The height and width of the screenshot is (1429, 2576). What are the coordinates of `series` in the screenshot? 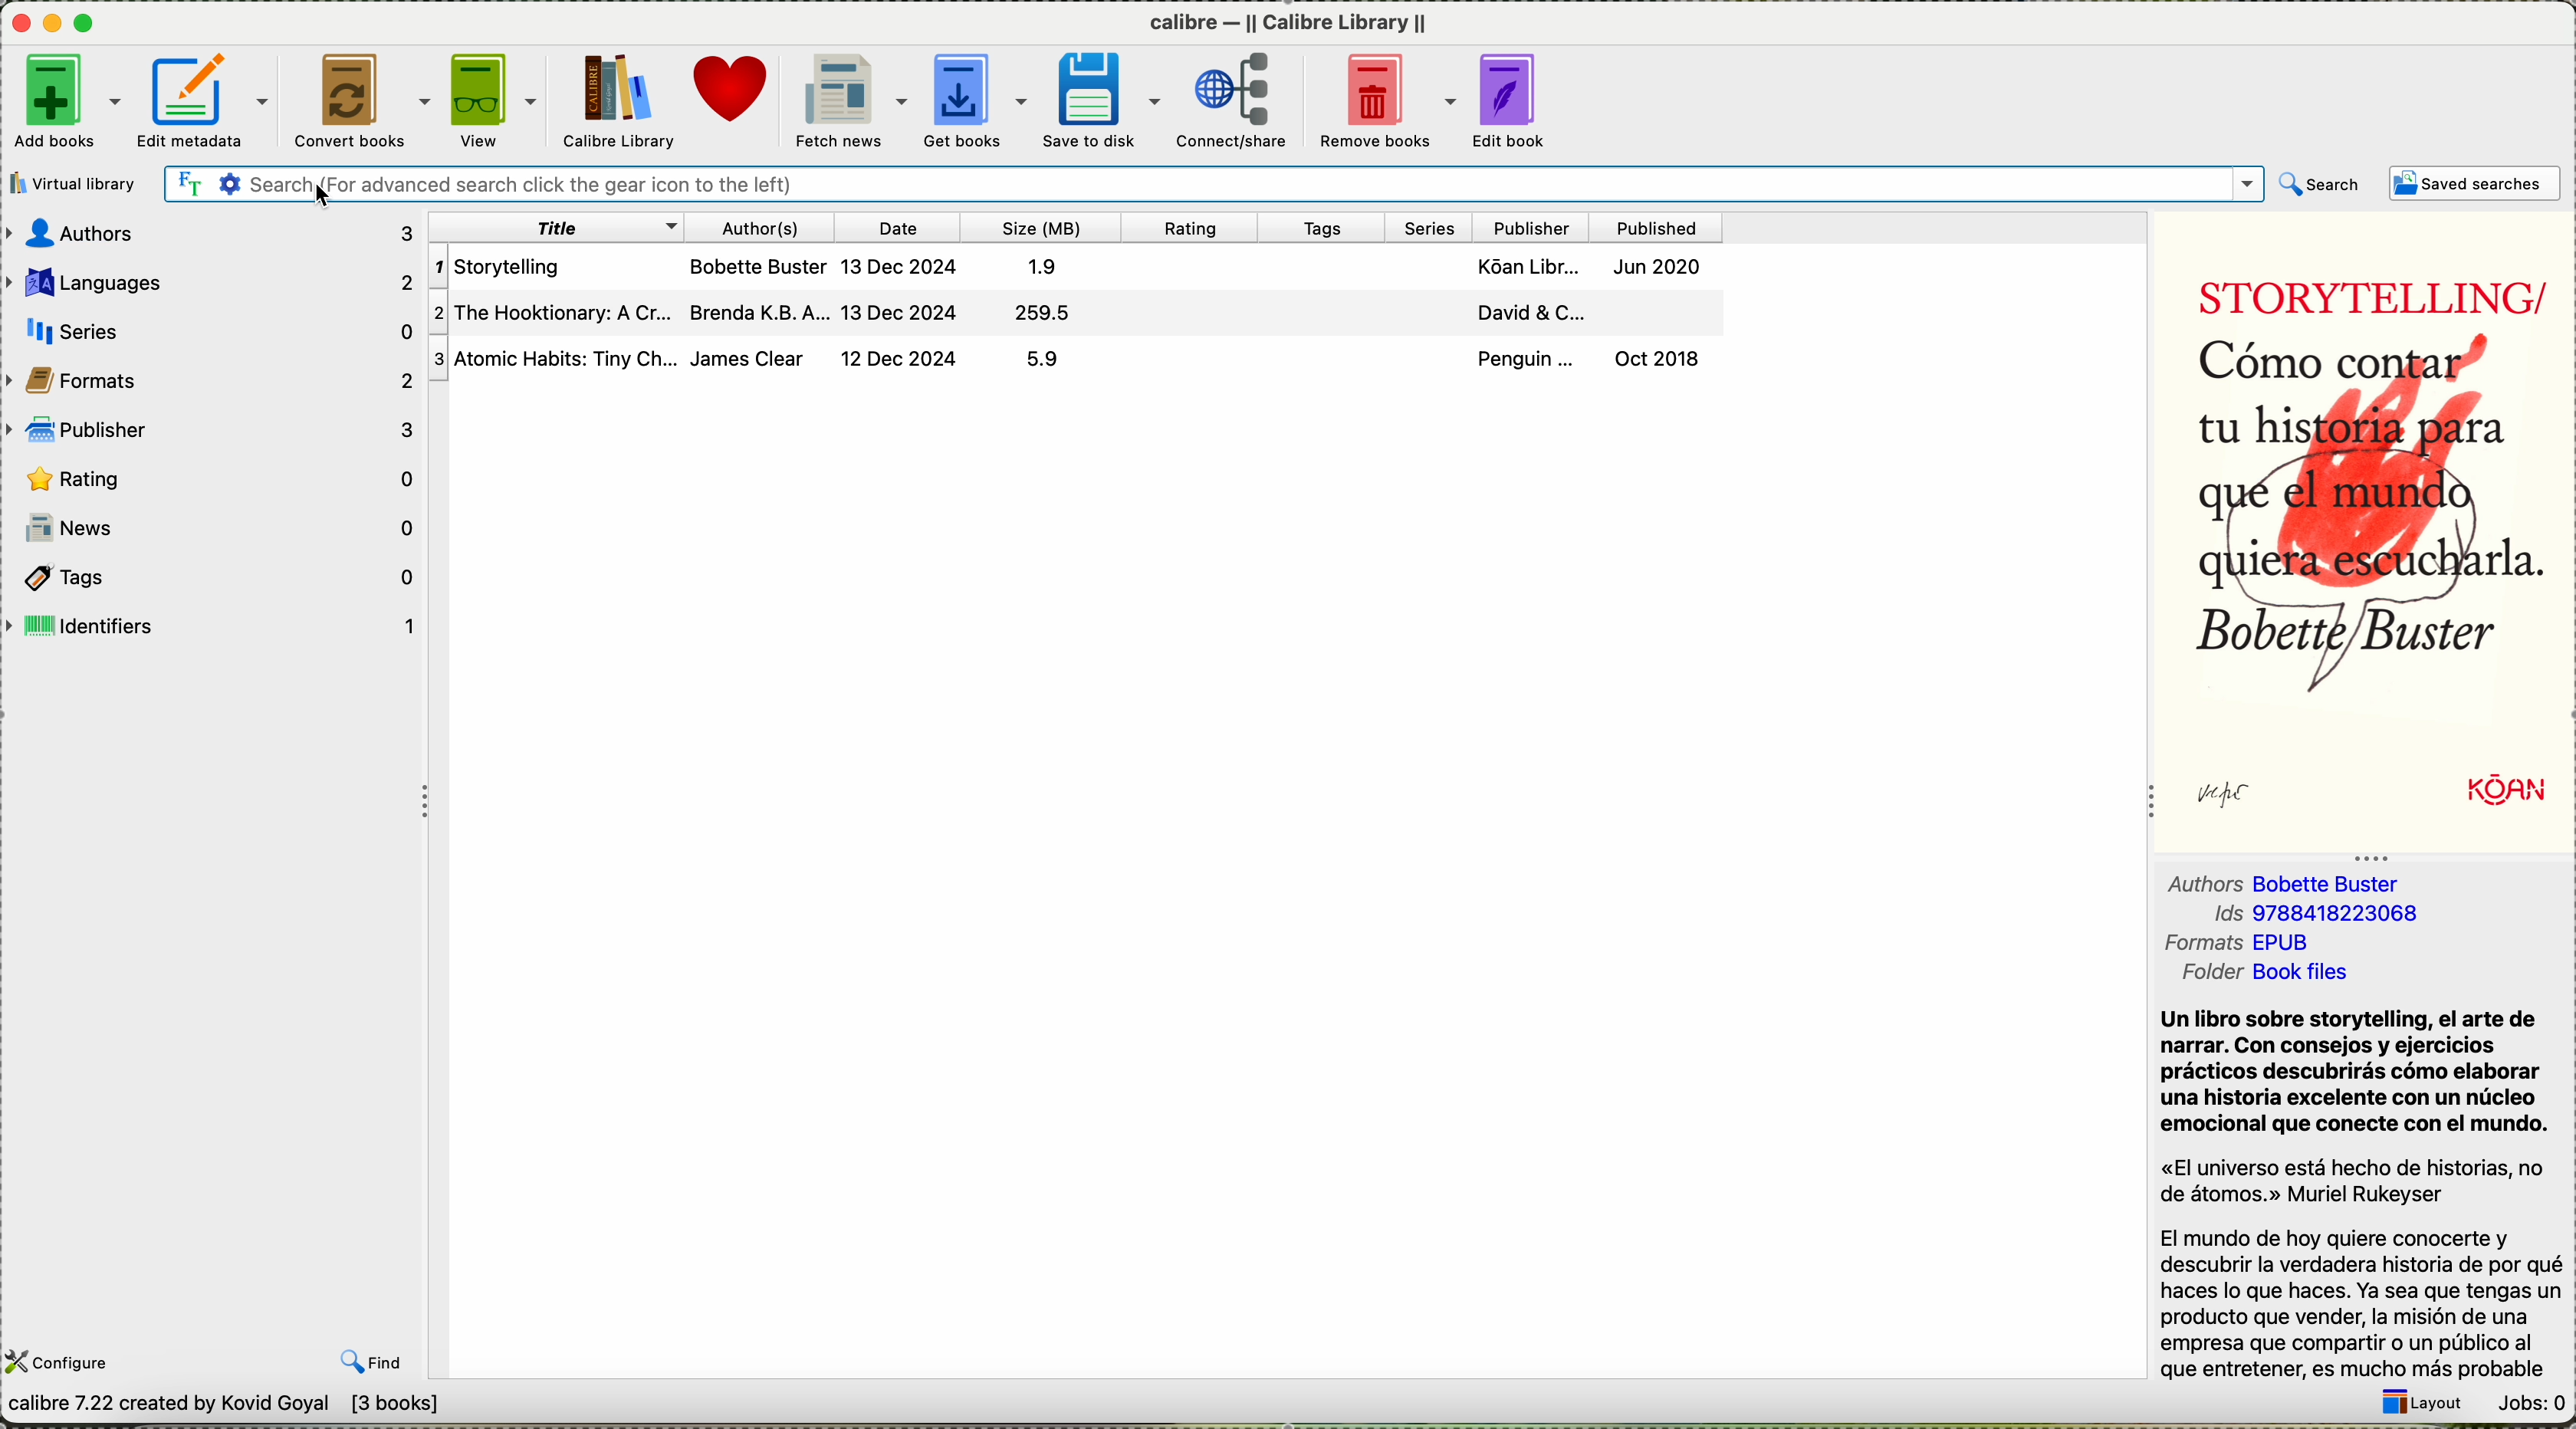 It's located at (1433, 227).